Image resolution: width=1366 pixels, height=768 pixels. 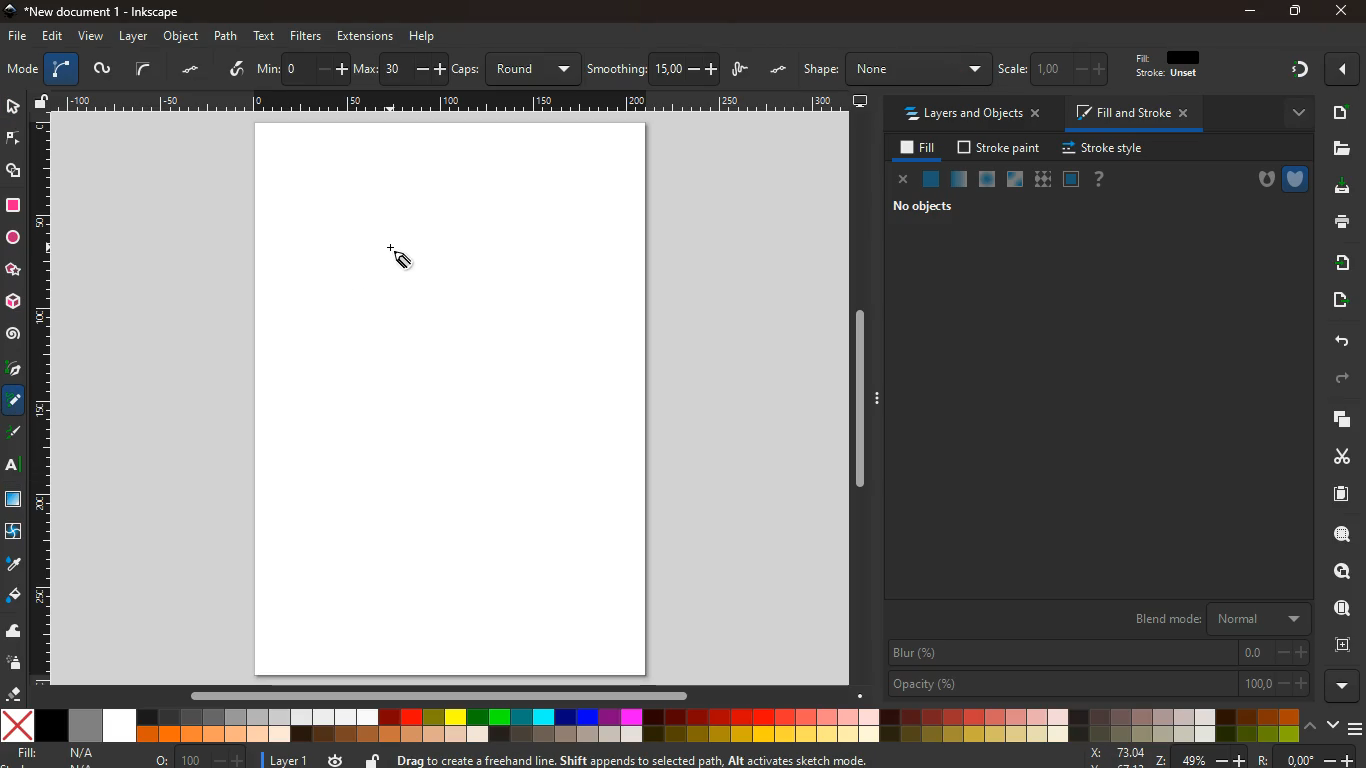 What do you see at coordinates (1344, 572) in the screenshot?
I see `frame` at bounding box center [1344, 572].